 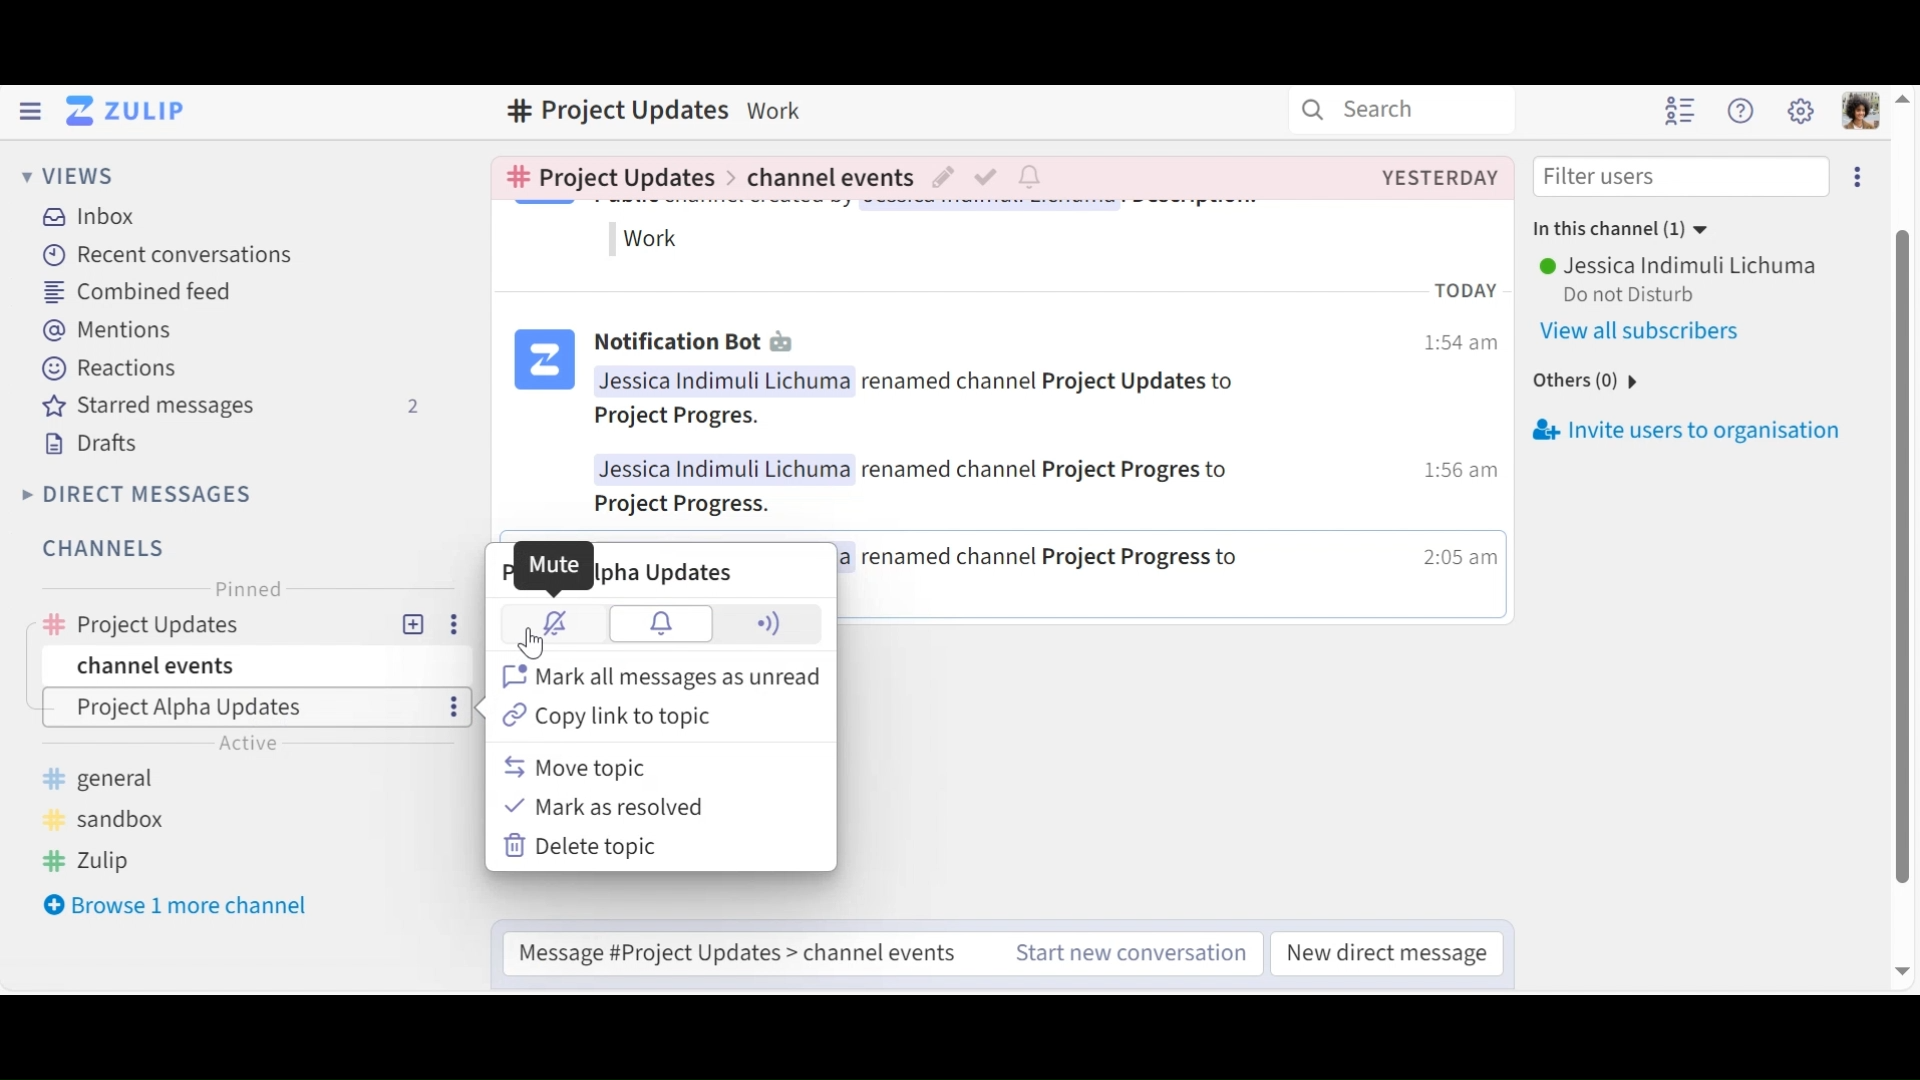 What do you see at coordinates (109, 366) in the screenshot?
I see `Reactions` at bounding box center [109, 366].